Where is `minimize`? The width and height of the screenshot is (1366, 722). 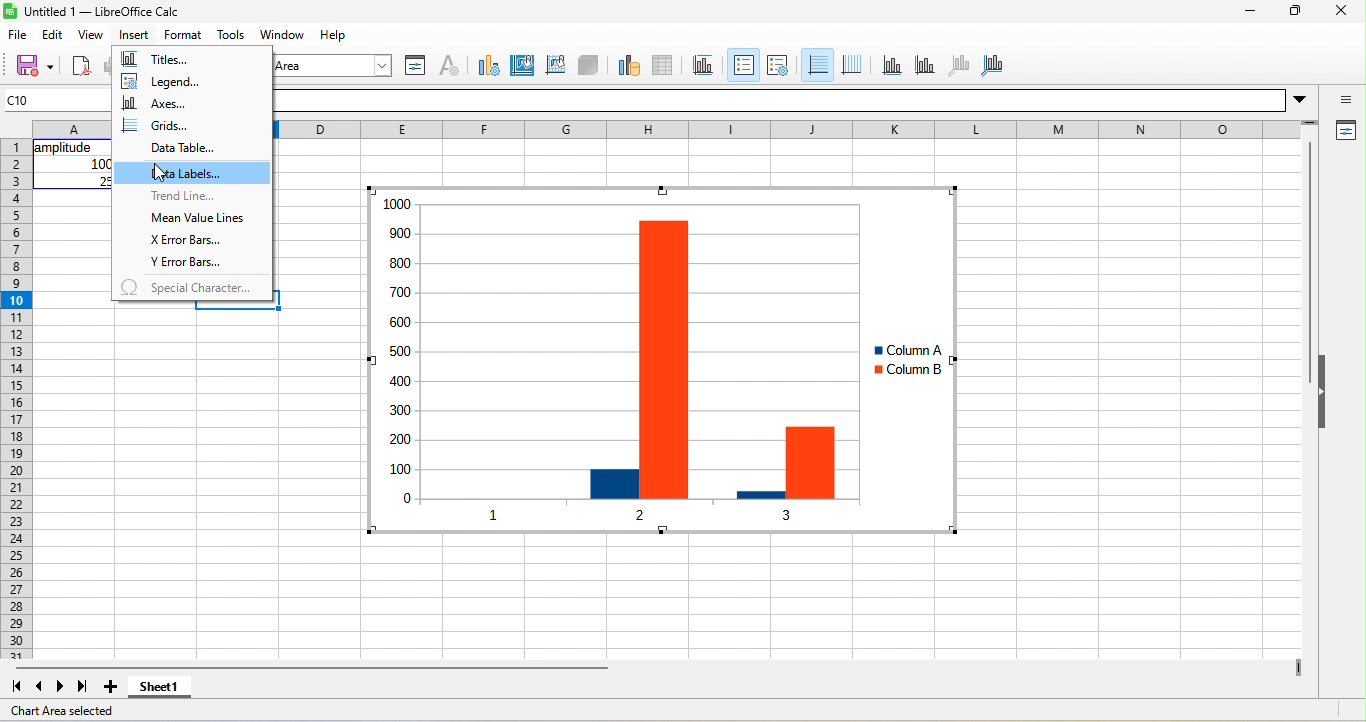
minimize is located at coordinates (1248, 13).